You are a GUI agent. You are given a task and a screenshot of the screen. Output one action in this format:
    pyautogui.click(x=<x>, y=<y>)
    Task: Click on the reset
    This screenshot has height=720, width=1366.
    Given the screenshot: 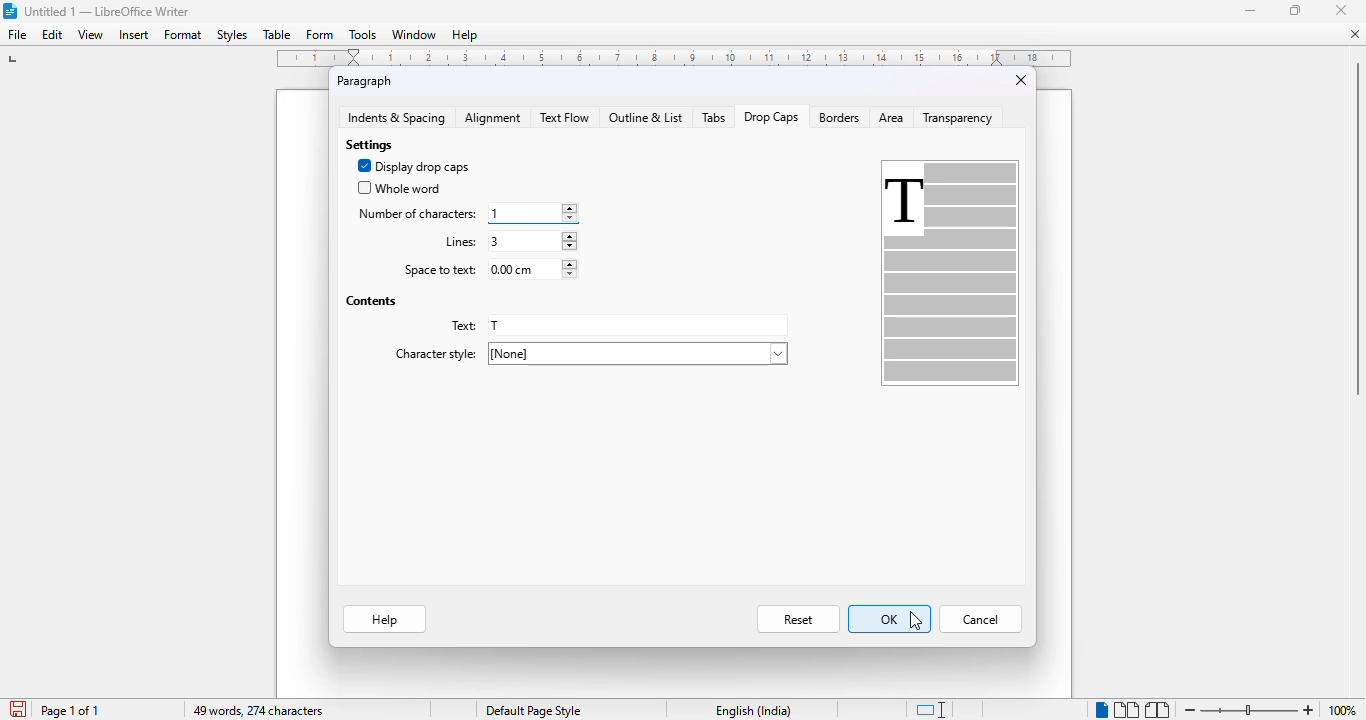 What is the action you would take?
    pyautogui.click(x=797, y=619)
    